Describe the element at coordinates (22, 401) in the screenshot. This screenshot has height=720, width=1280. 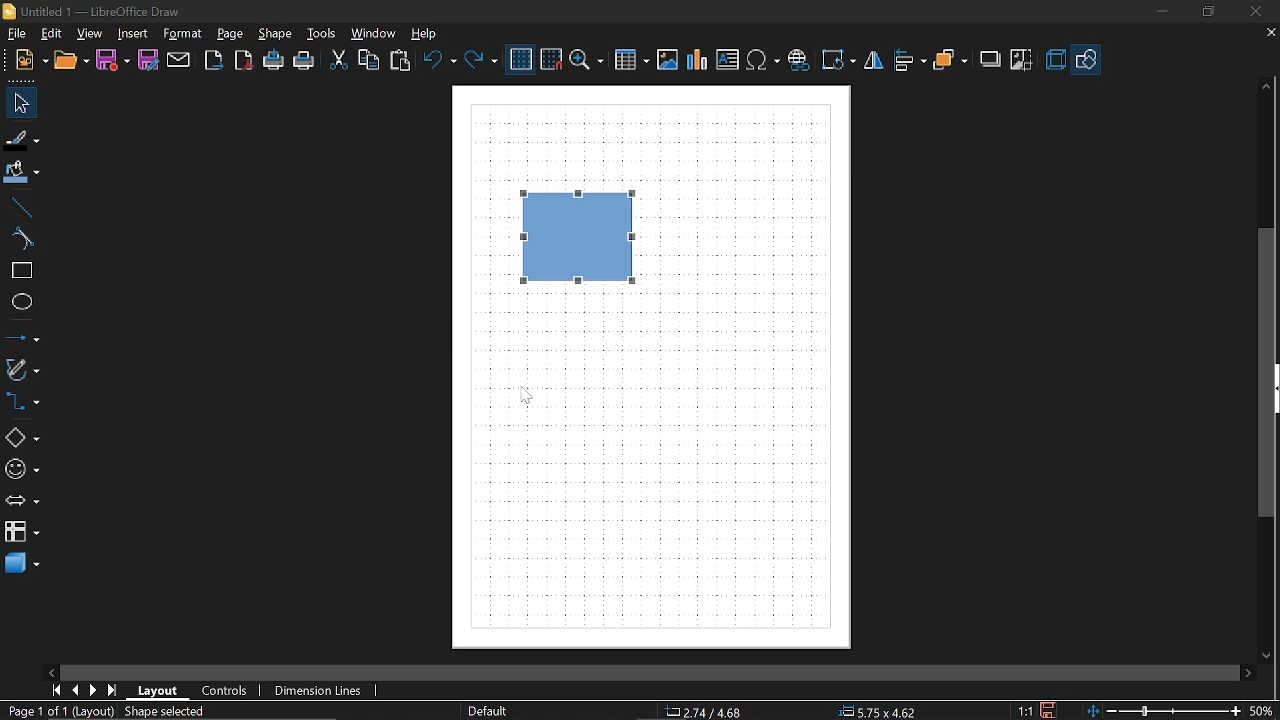
I see `Connector` at that location.